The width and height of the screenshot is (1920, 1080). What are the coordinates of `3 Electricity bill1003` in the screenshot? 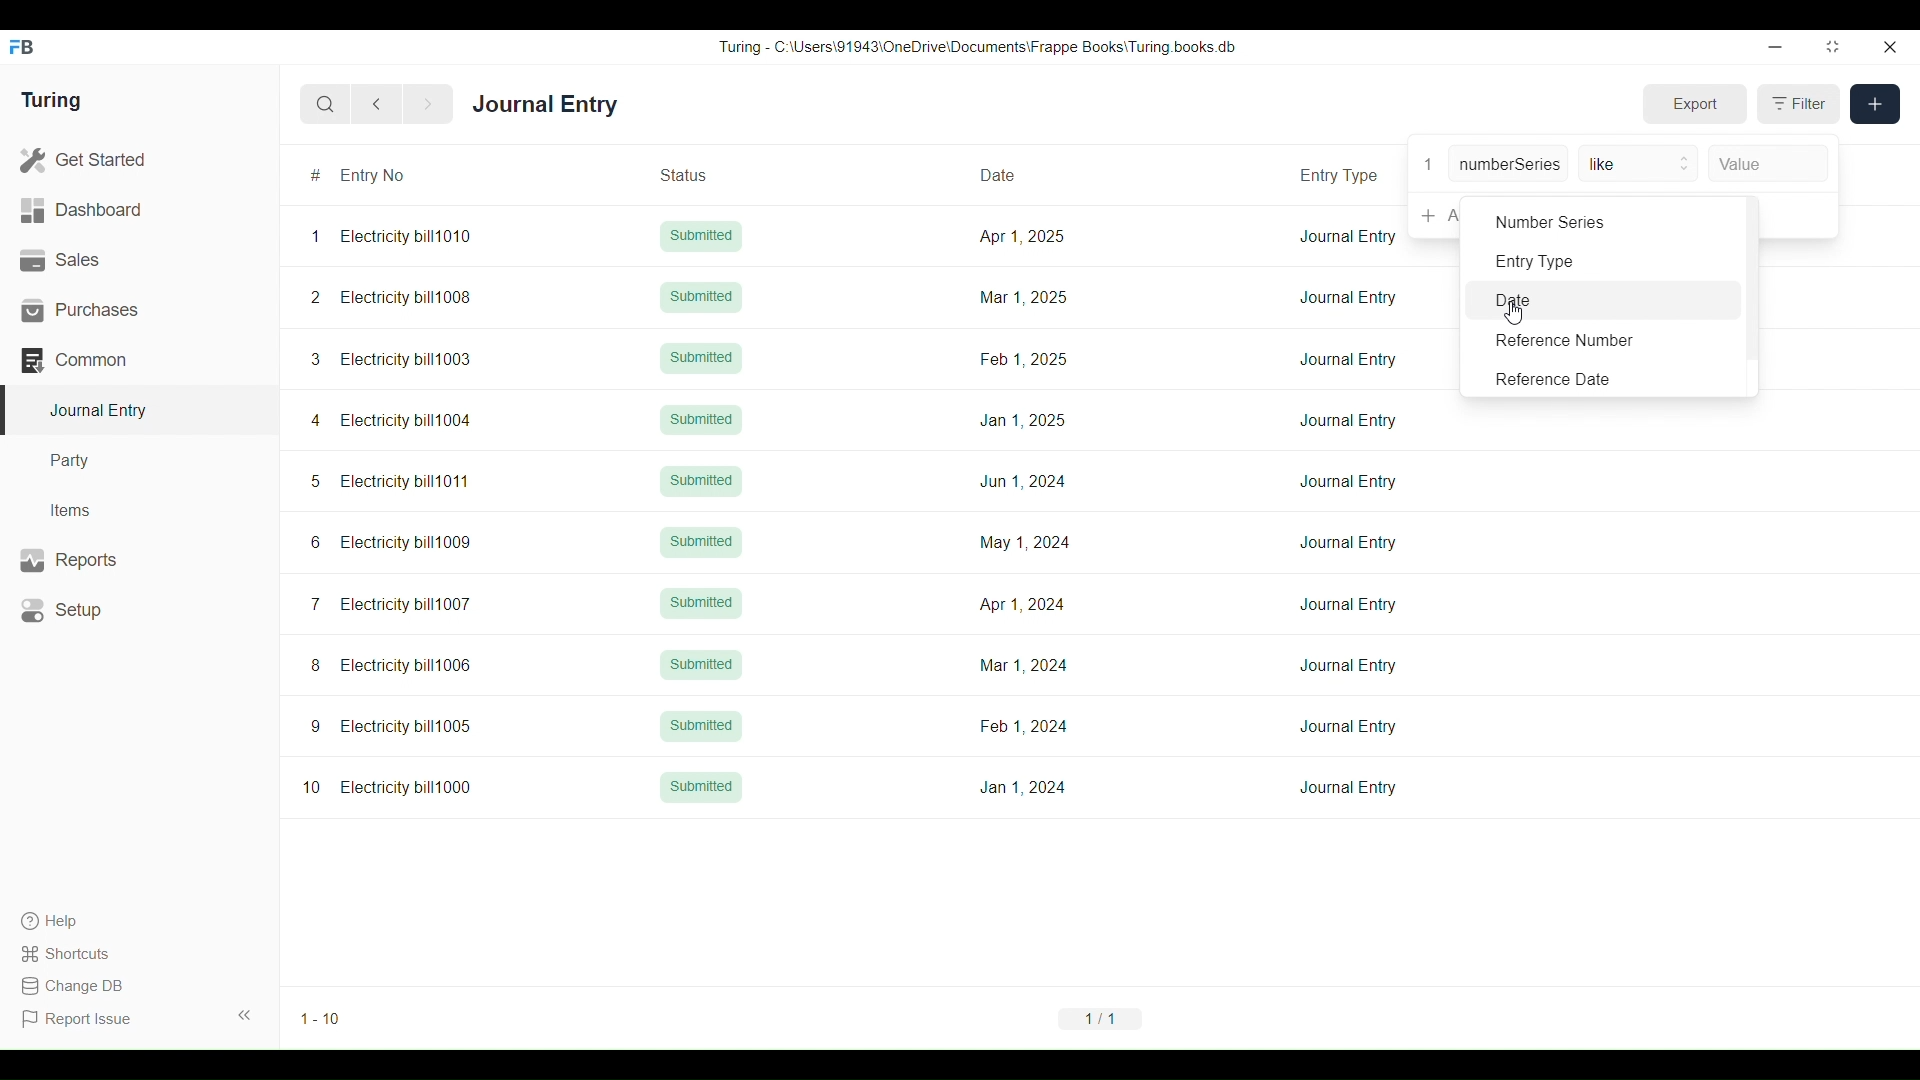 It's located at (392, 359).